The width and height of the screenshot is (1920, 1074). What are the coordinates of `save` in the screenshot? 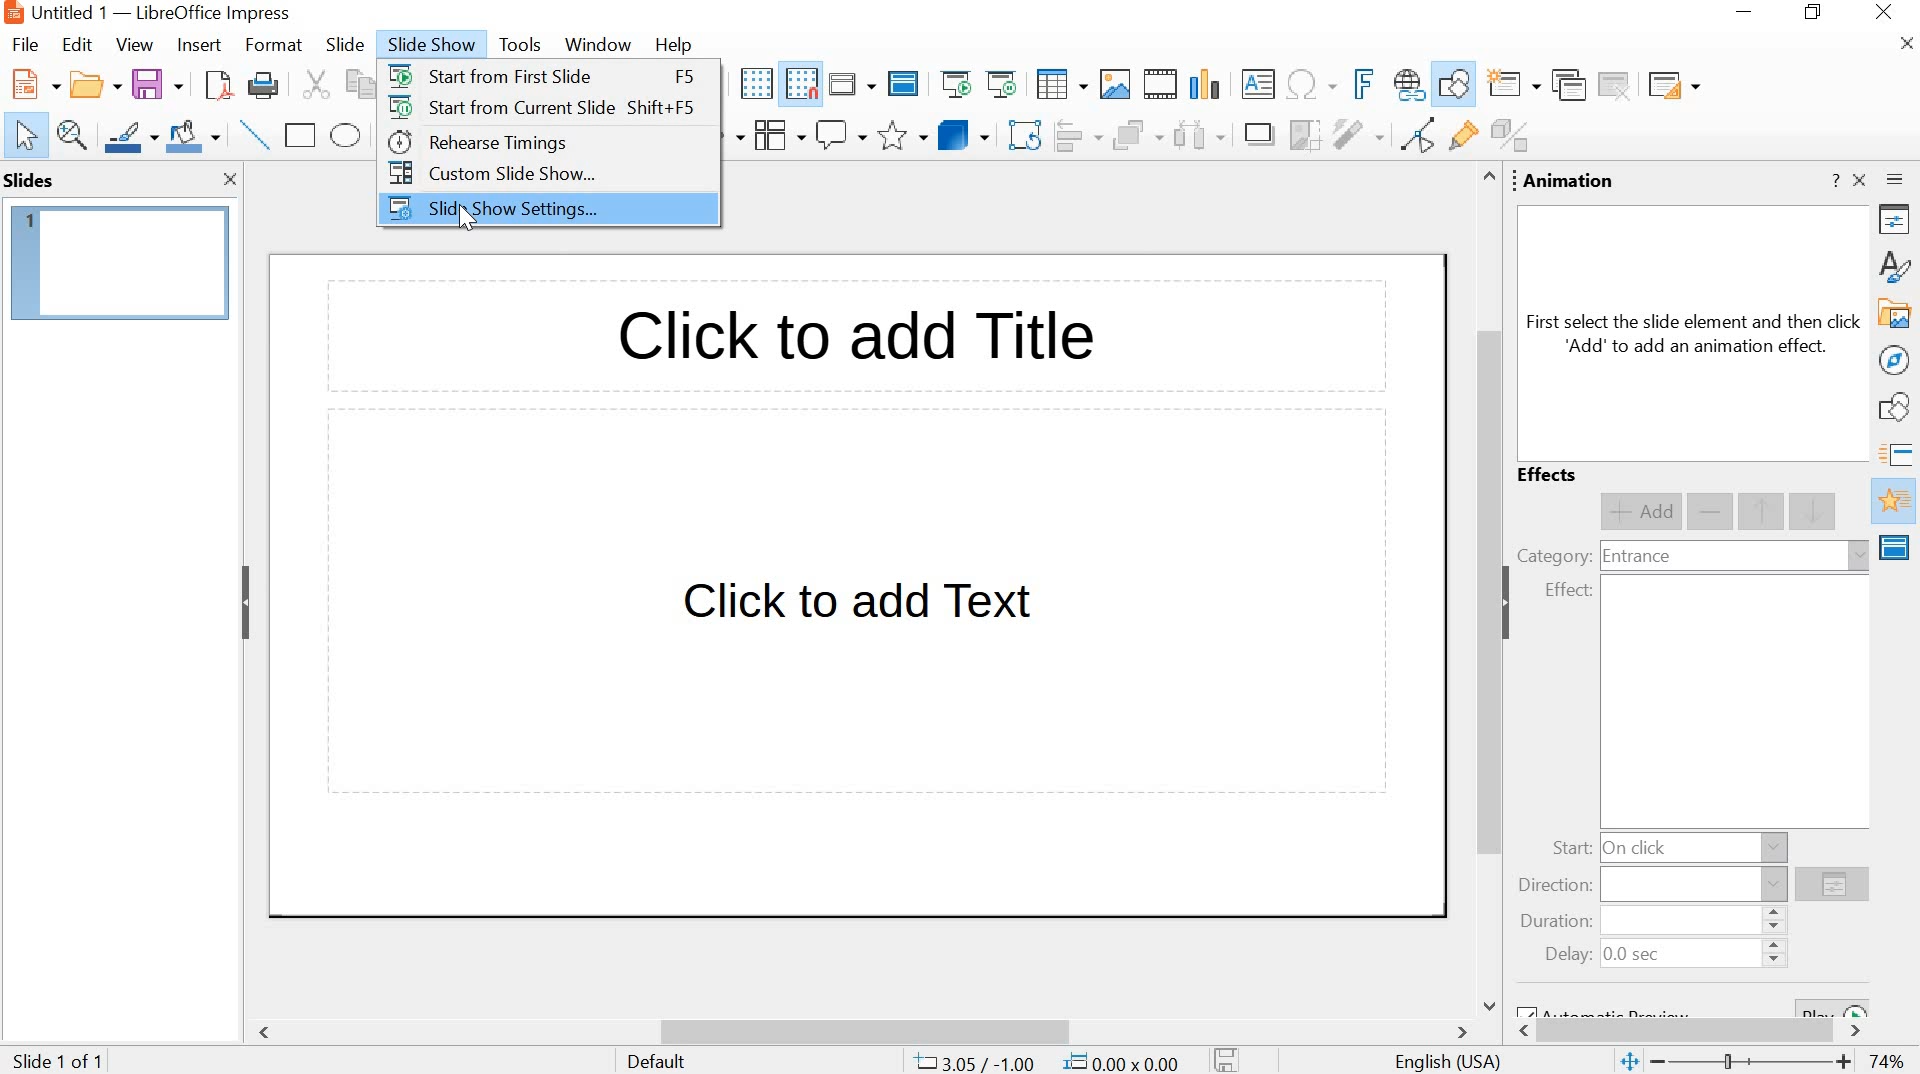 It's located at (157, 85).